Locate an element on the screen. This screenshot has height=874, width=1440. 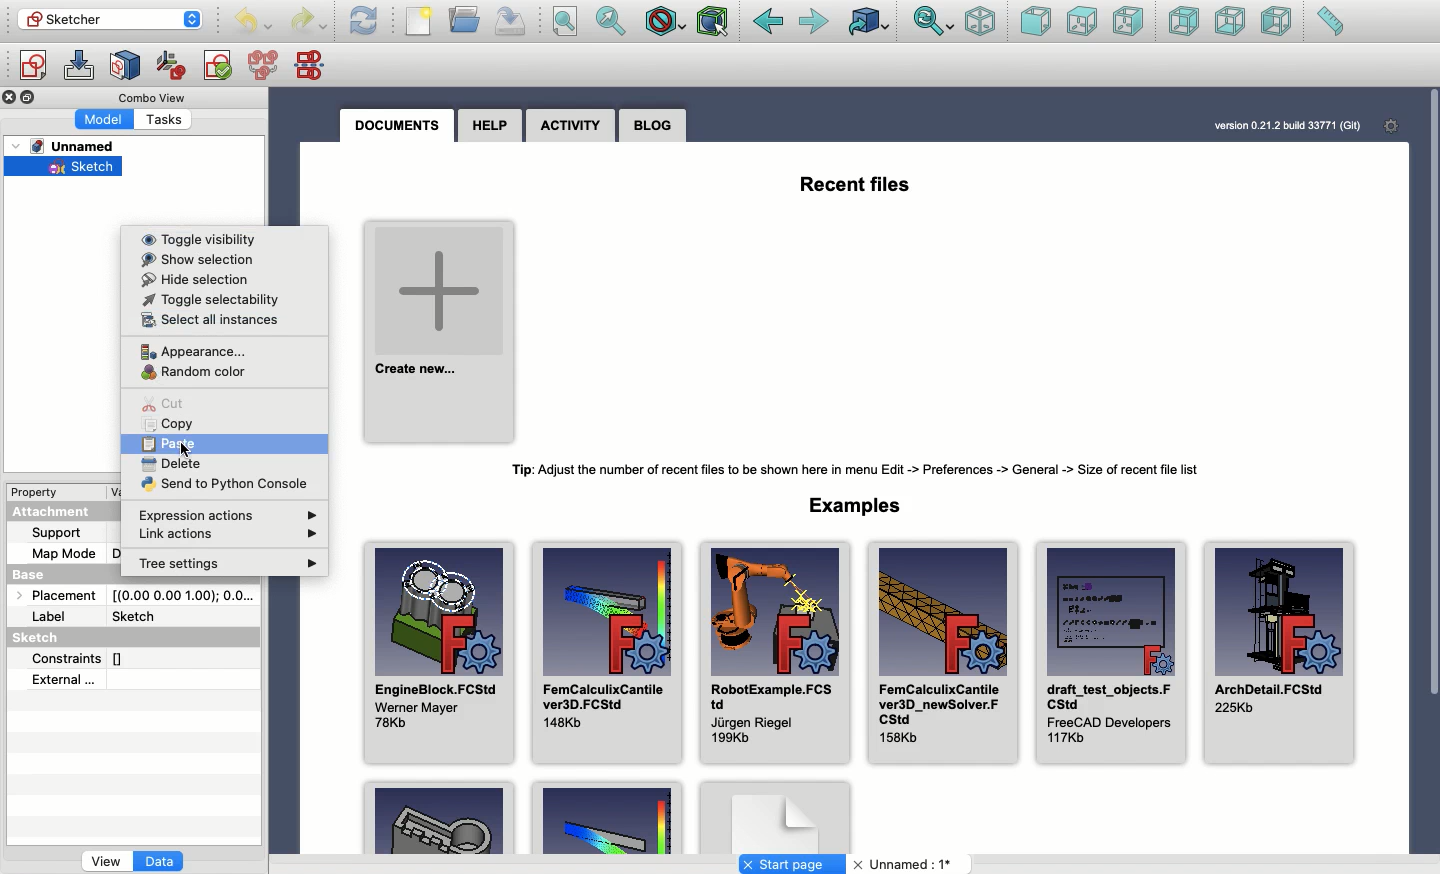
New is located at coordinates (419, 21).